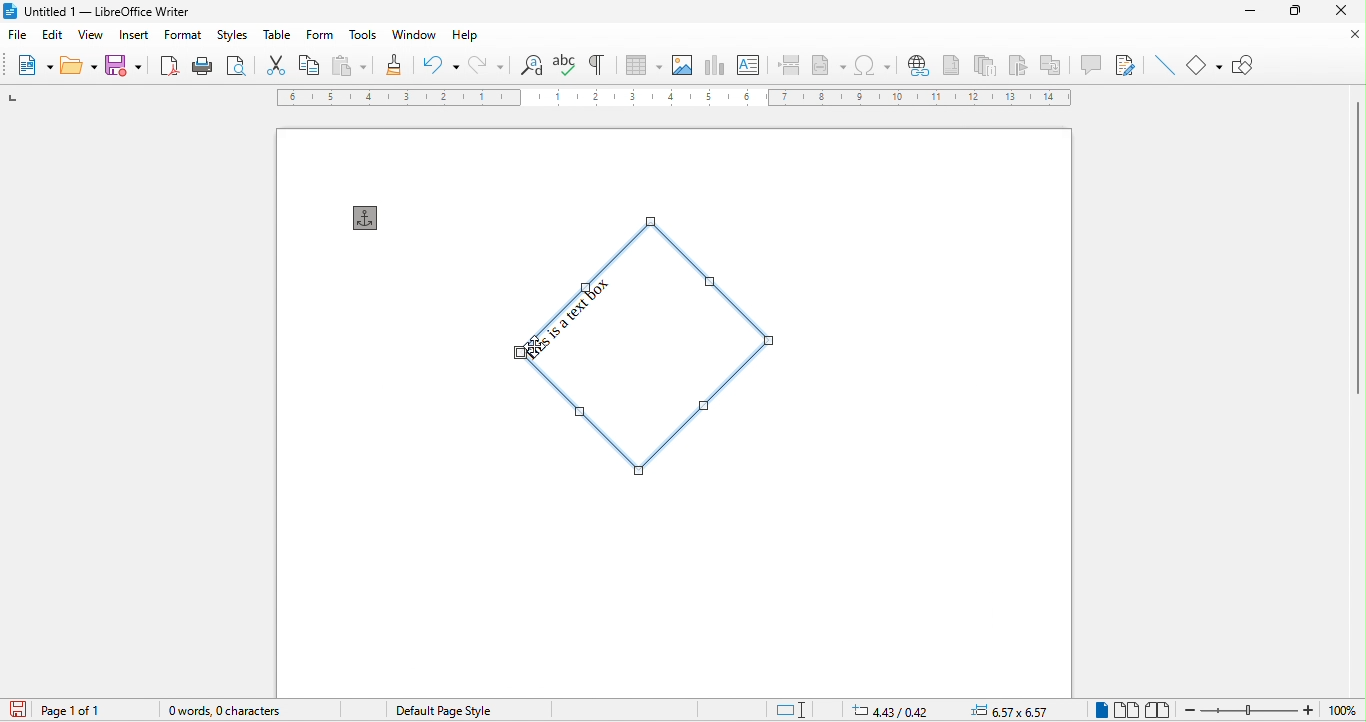 The image size is (1366, 722). I want to click on view, so click(94, 37).